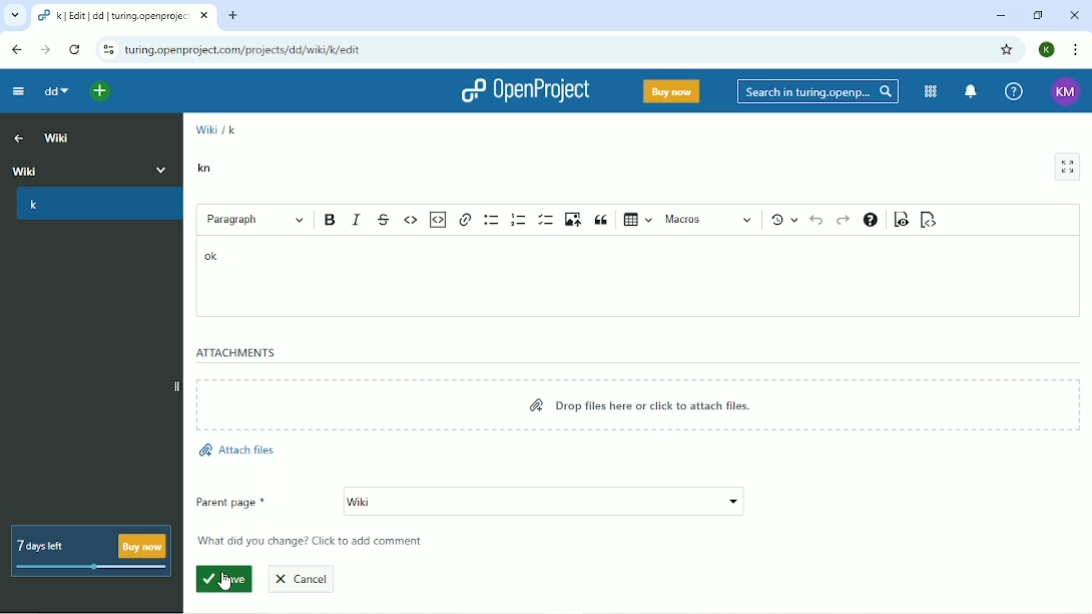 Image resolution: width=1092 pixels, height=614 pixels. Describe the element at coordinates (231, 500) in the screenshot. I see `Parent page` at that location.